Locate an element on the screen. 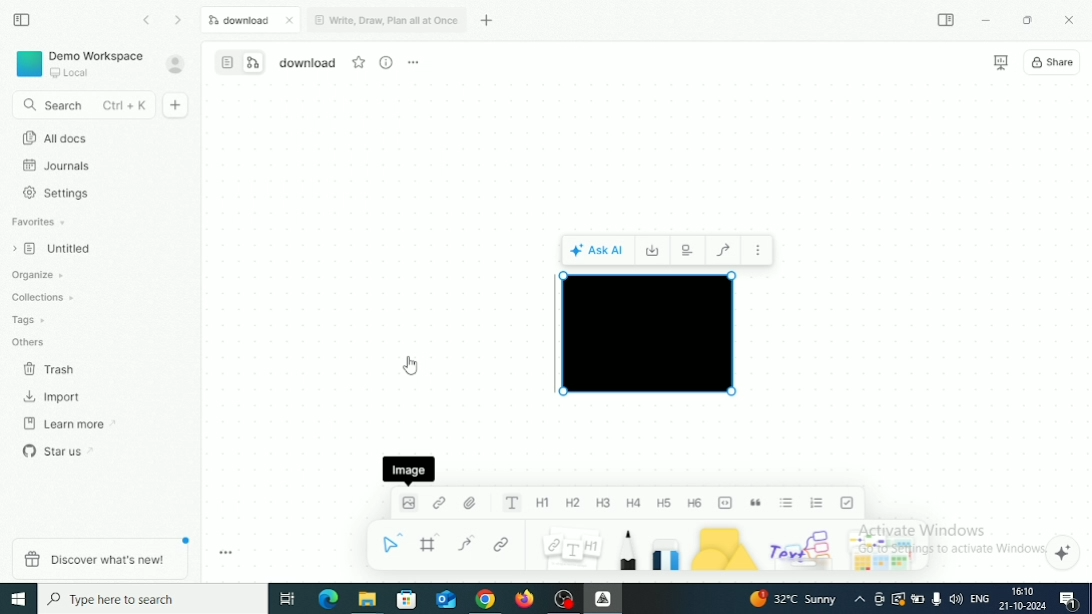 The width and height of the screenshot is (1092, 614). Star us is located at coordinates (57, 450).